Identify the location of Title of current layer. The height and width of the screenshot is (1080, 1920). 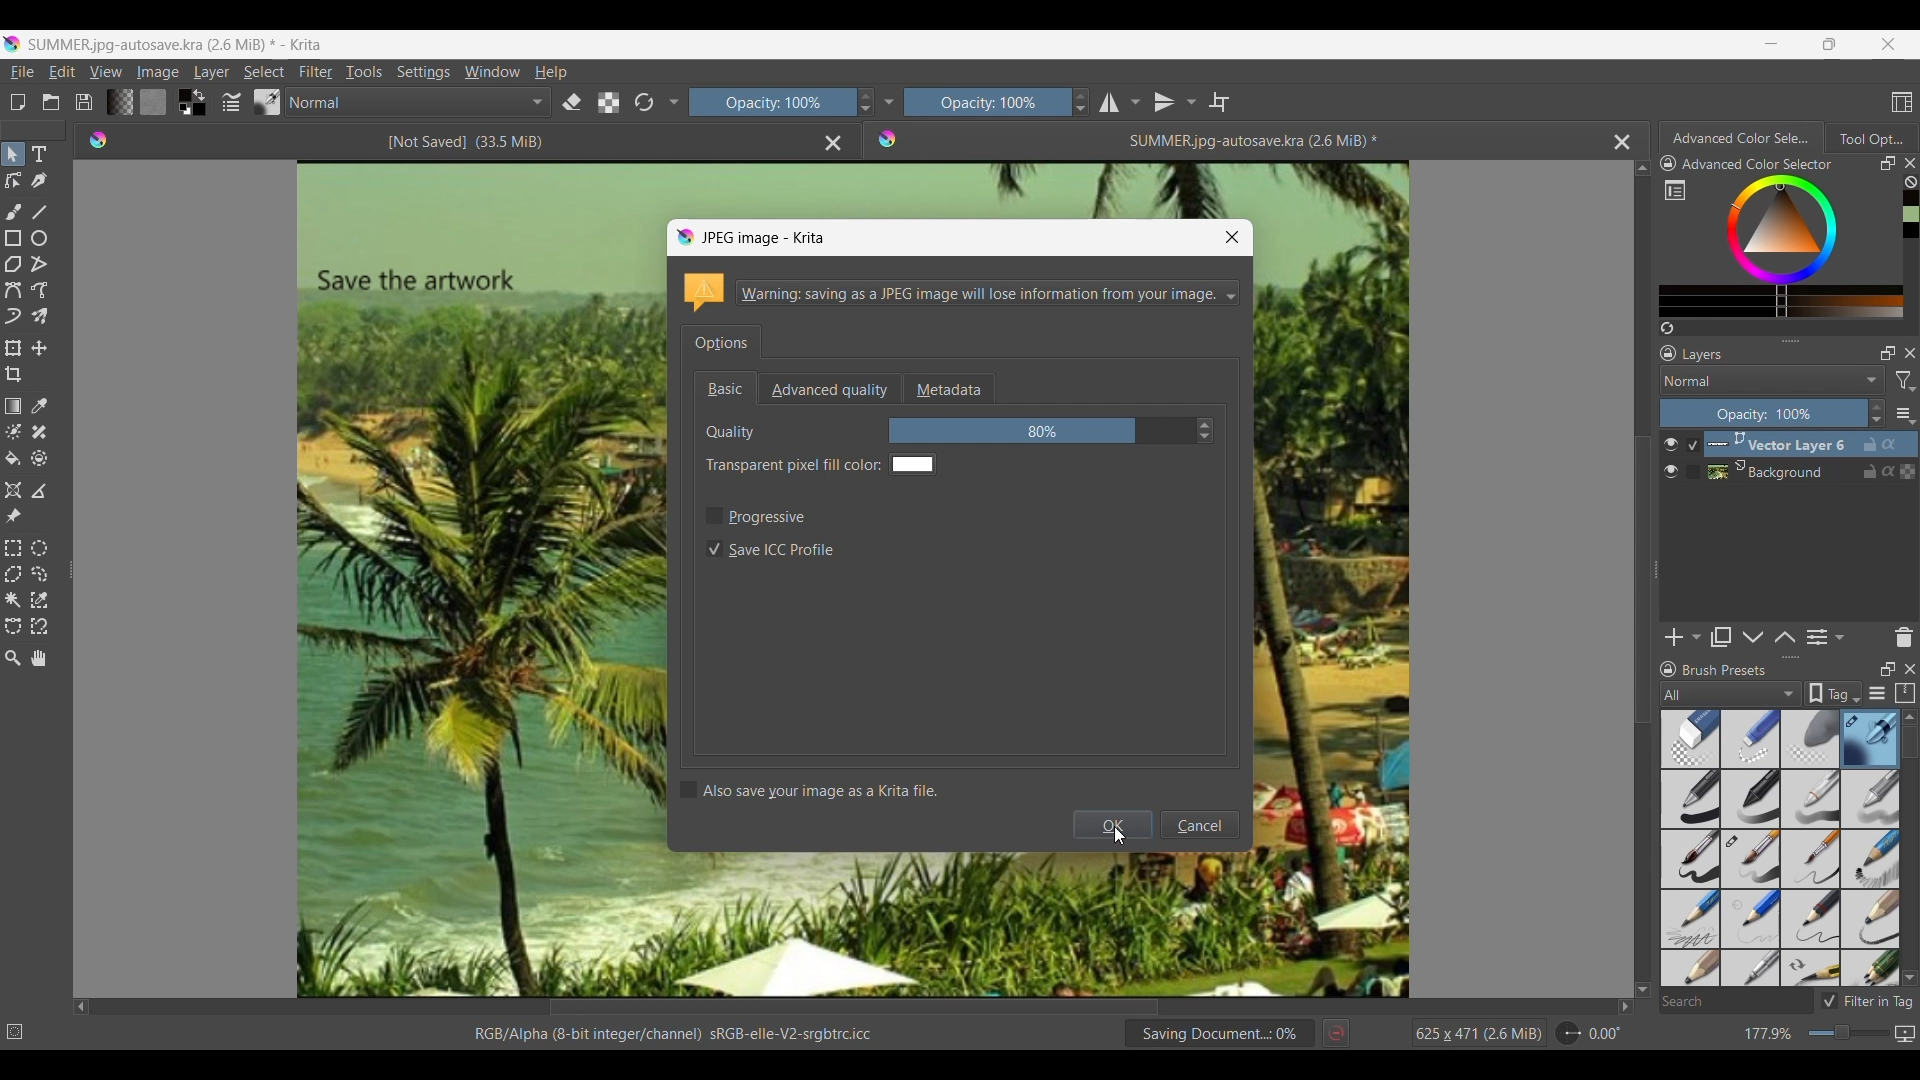
(1702, 354).